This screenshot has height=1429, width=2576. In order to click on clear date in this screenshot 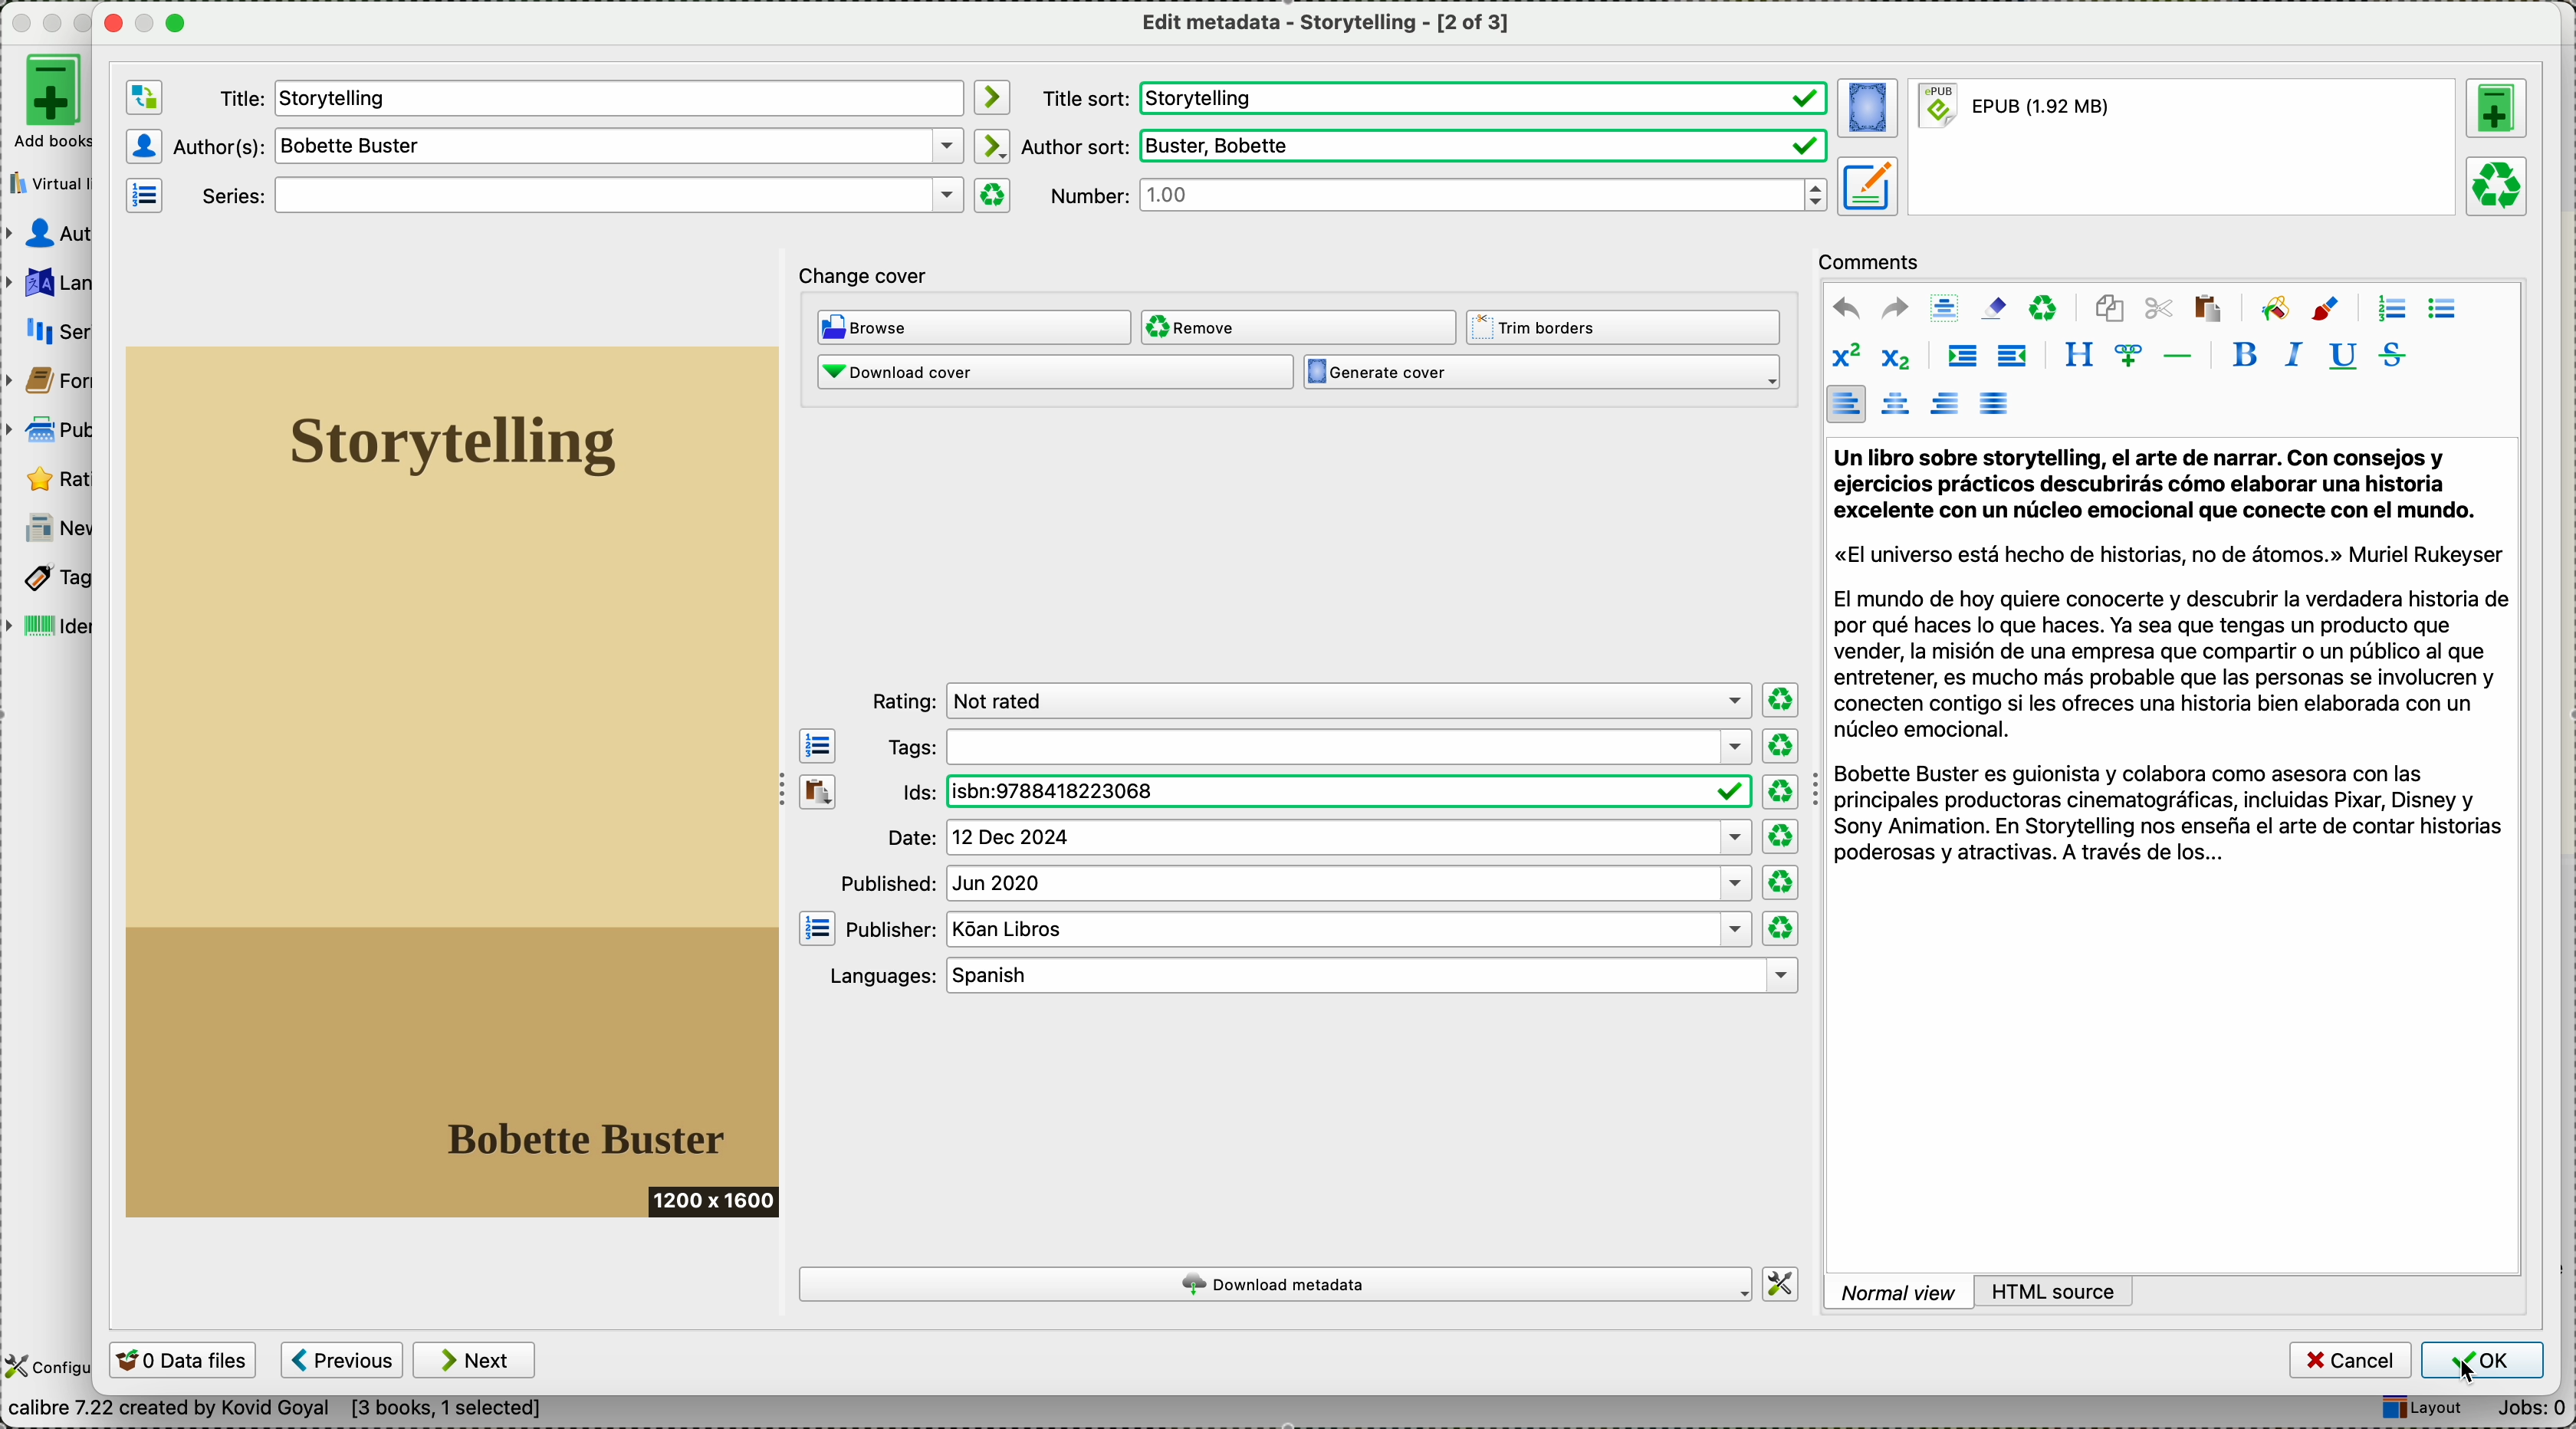, I will do `click(1782, 792)`.